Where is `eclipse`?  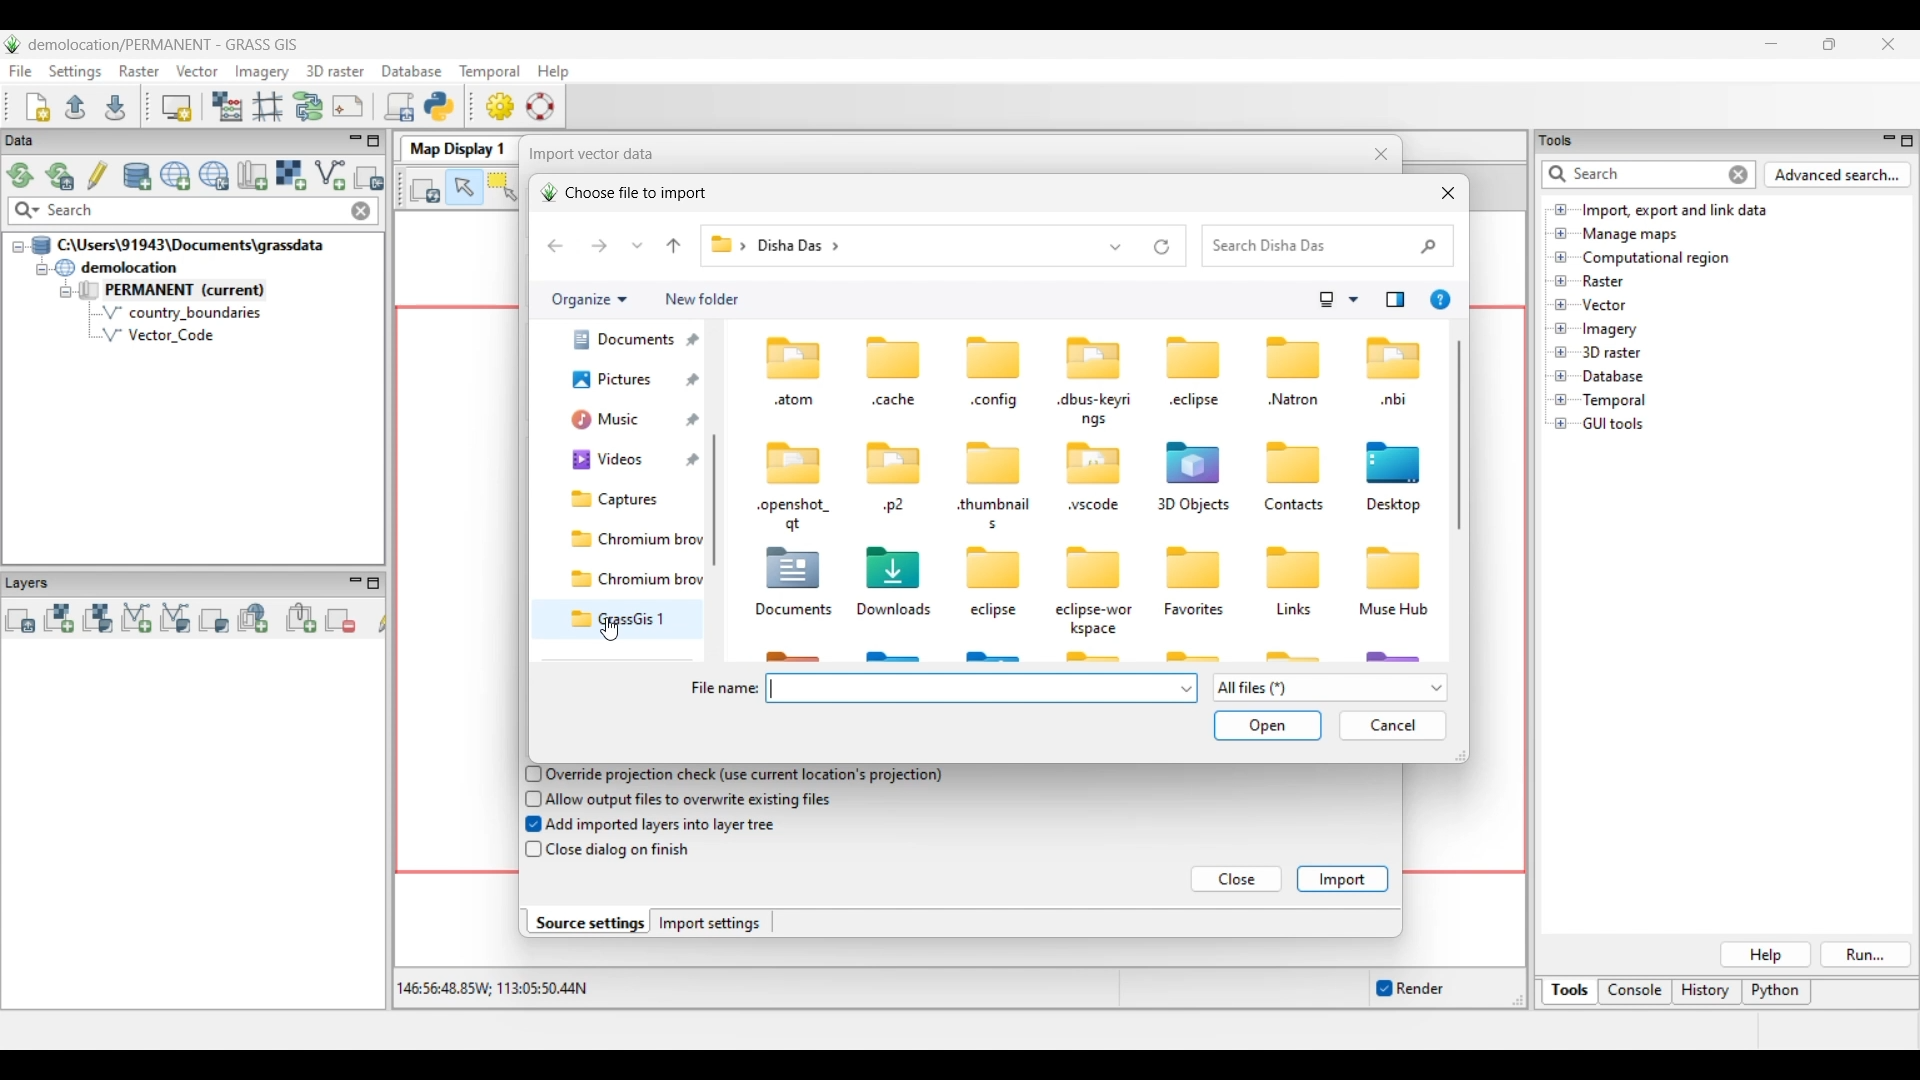 eclipse is located at coordinates (996, 612).